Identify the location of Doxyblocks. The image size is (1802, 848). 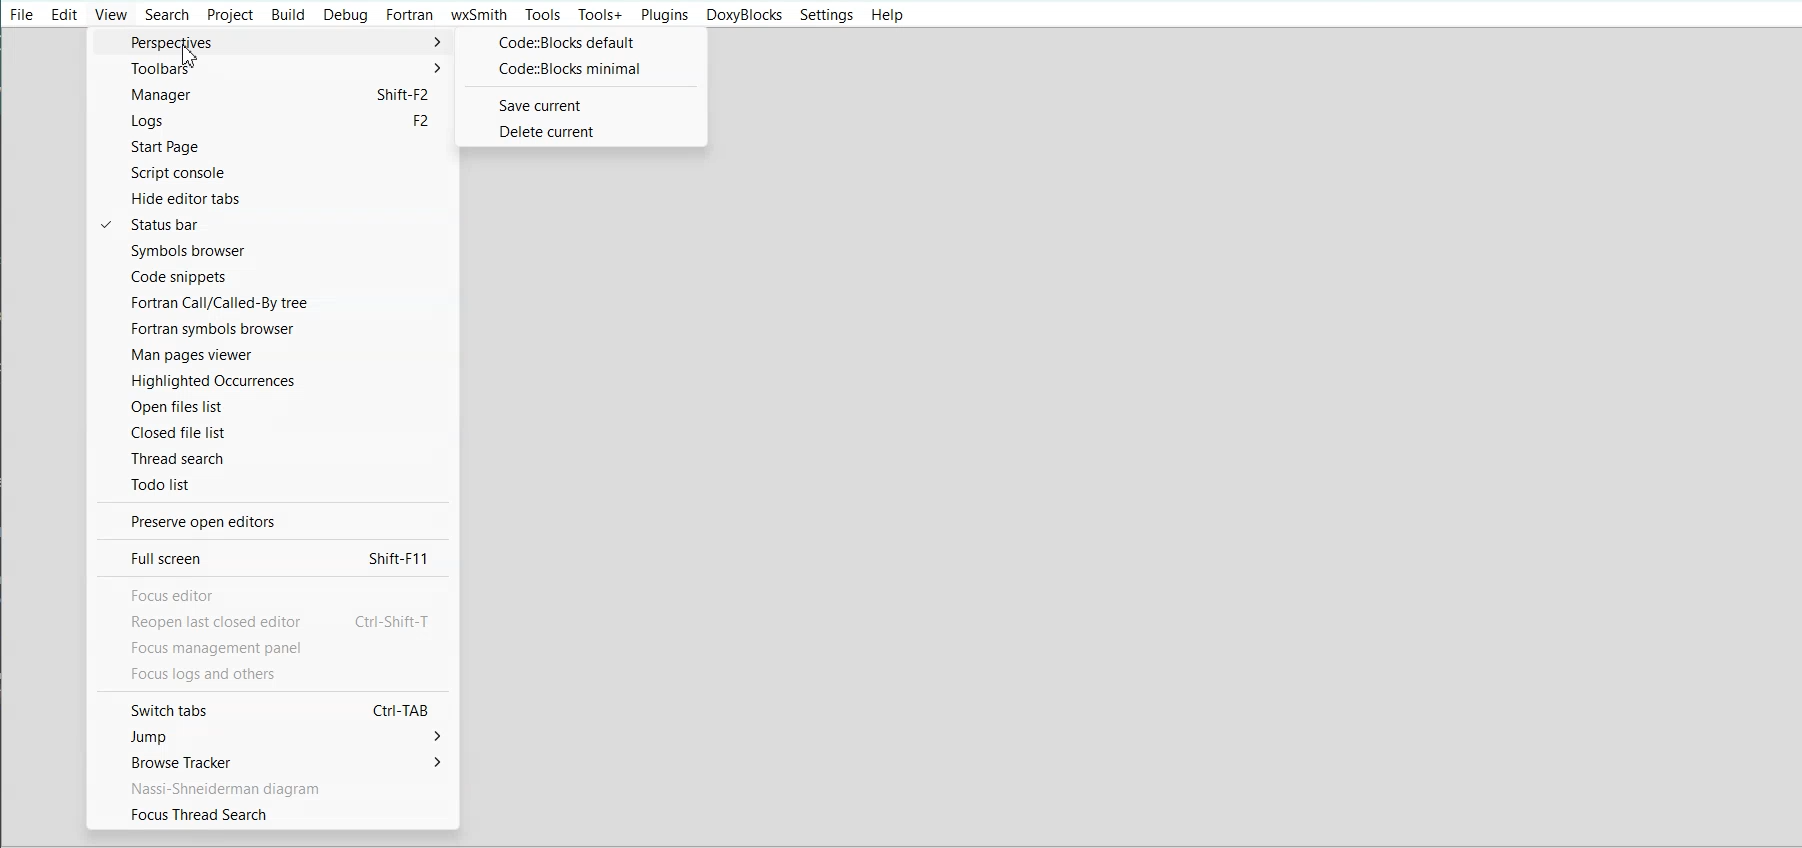
(743, 15).